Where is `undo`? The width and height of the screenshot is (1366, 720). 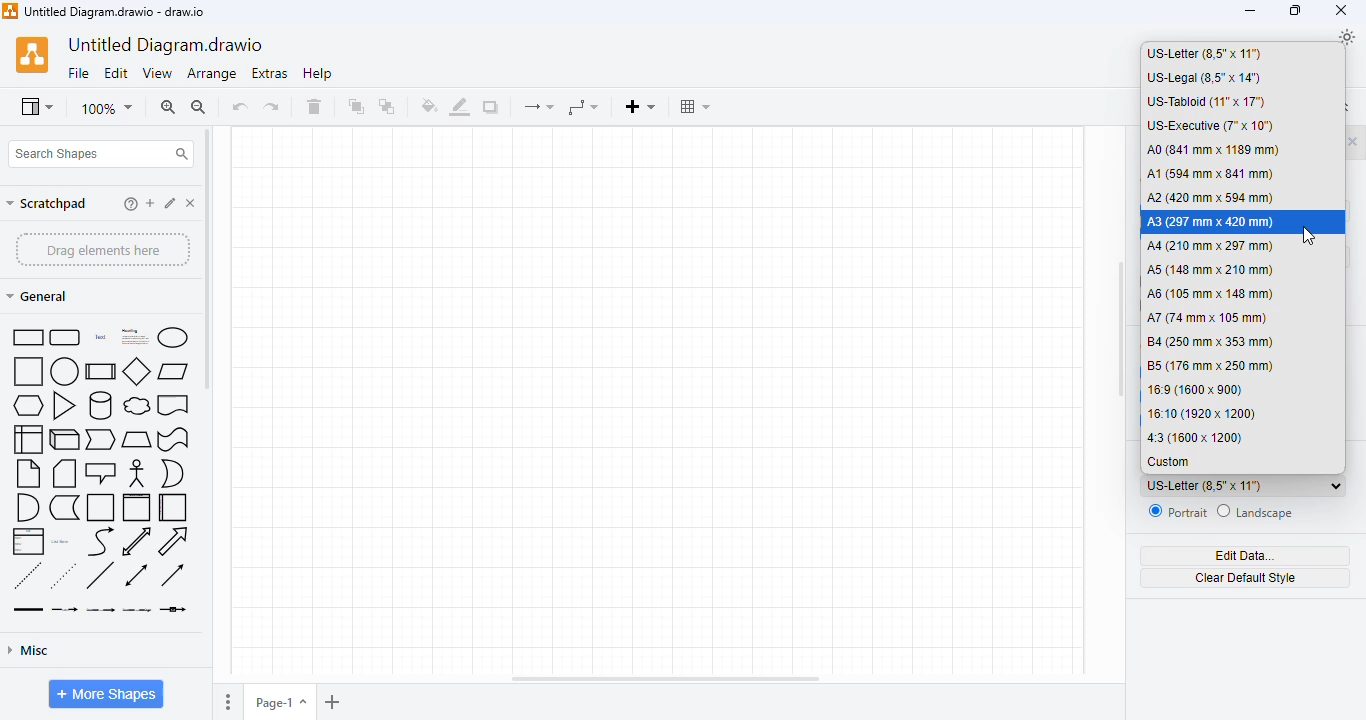
undo is located at coordinates (239, 106).